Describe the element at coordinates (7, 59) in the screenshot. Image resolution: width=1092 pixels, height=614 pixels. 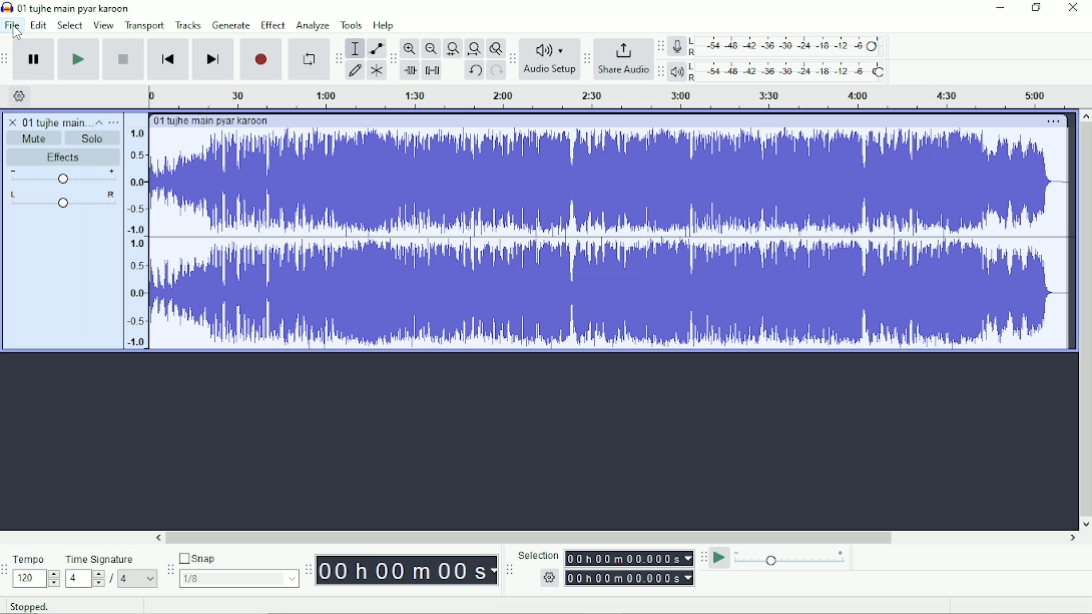
I see `Audacity transport toolbar` at that location.